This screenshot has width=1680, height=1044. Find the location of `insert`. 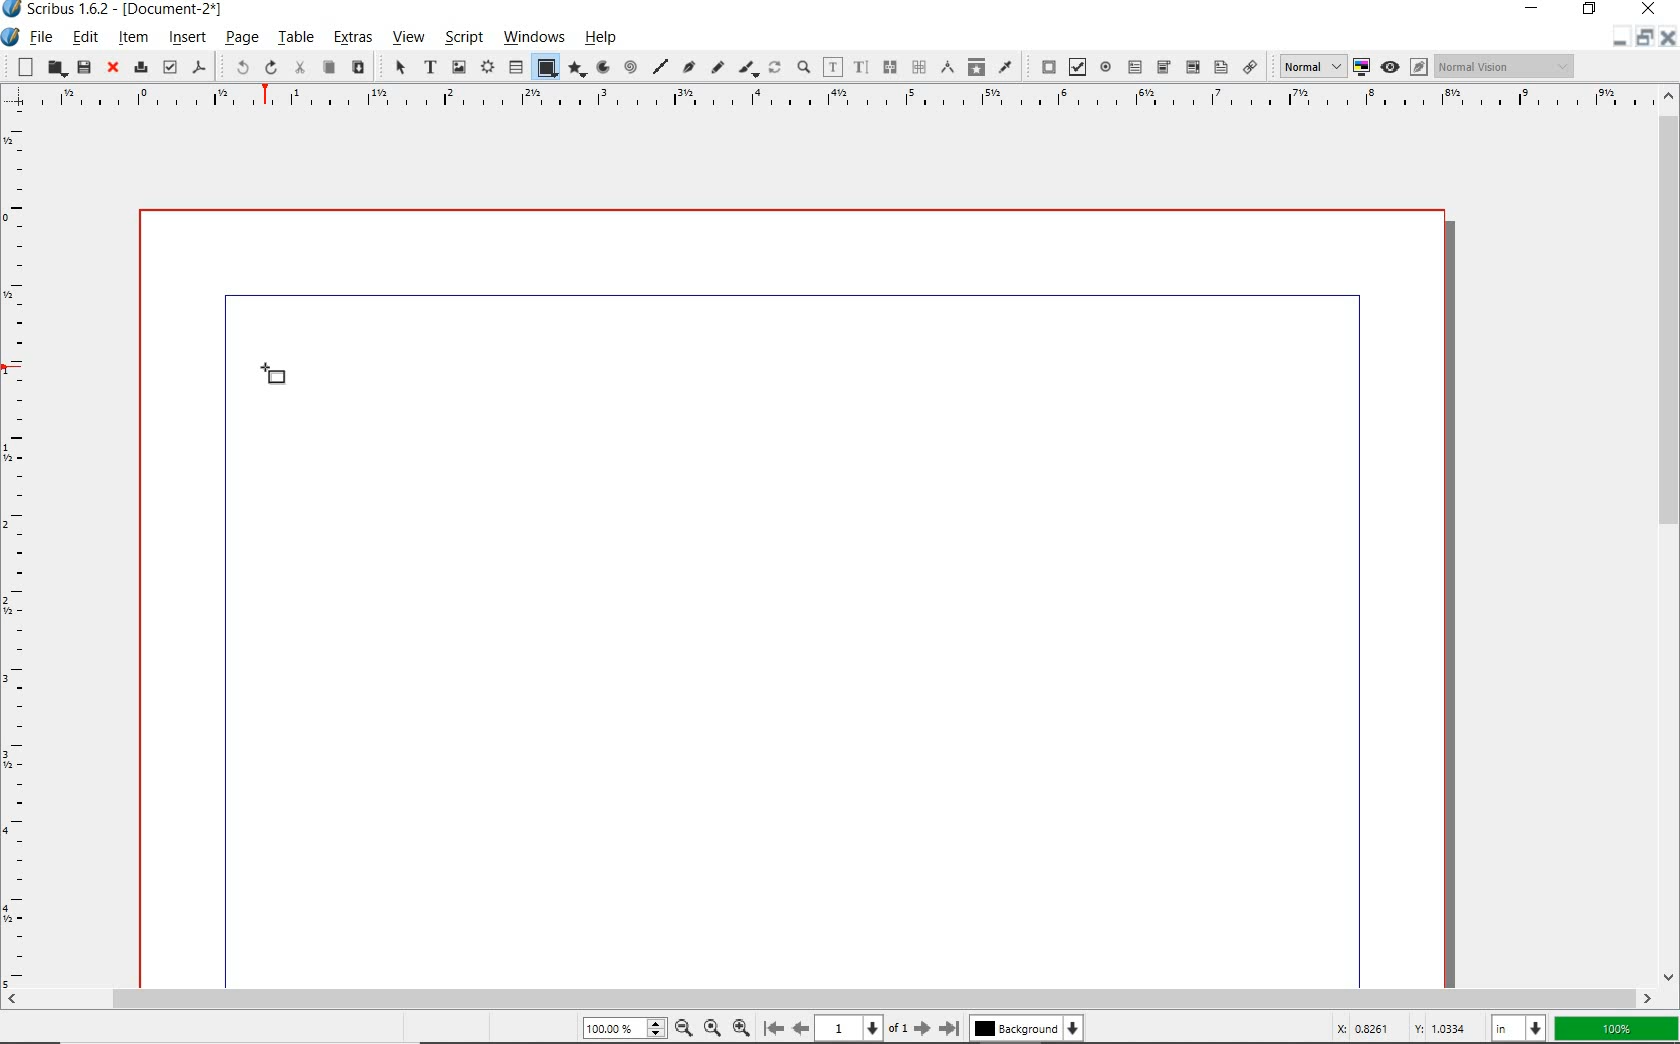

insert is located at coordinates (186, 38).